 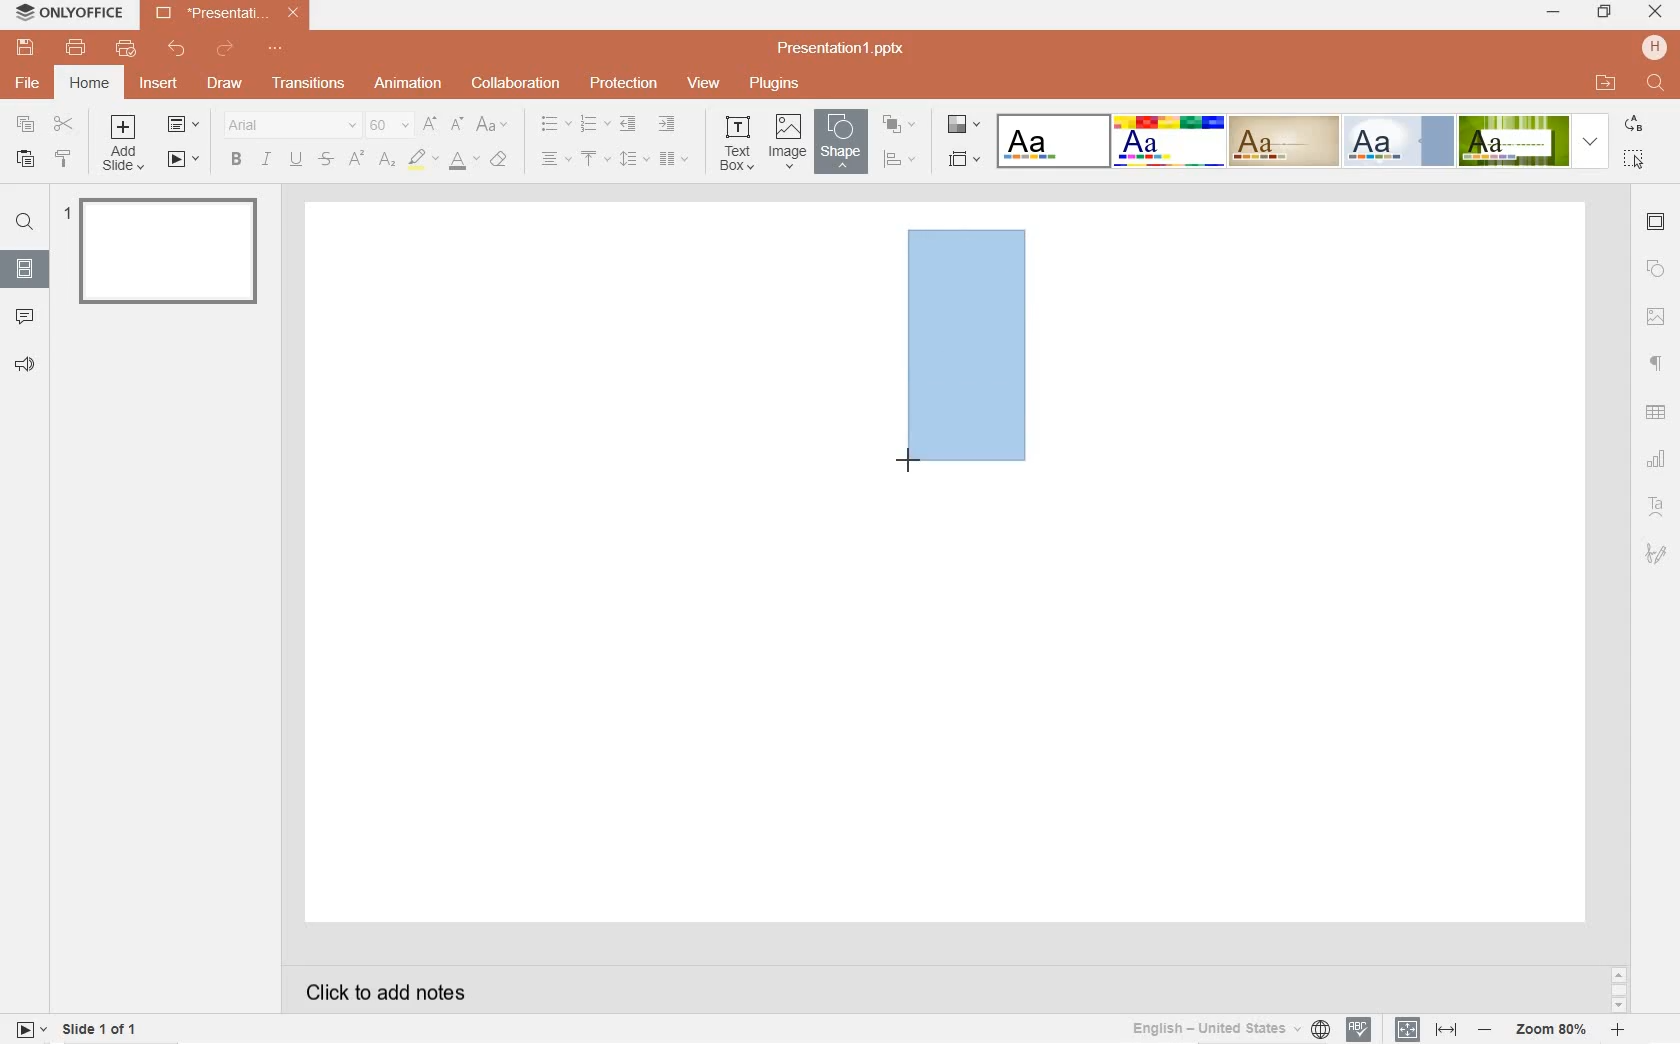 I want to click on insert, so click(x=162, y=89).